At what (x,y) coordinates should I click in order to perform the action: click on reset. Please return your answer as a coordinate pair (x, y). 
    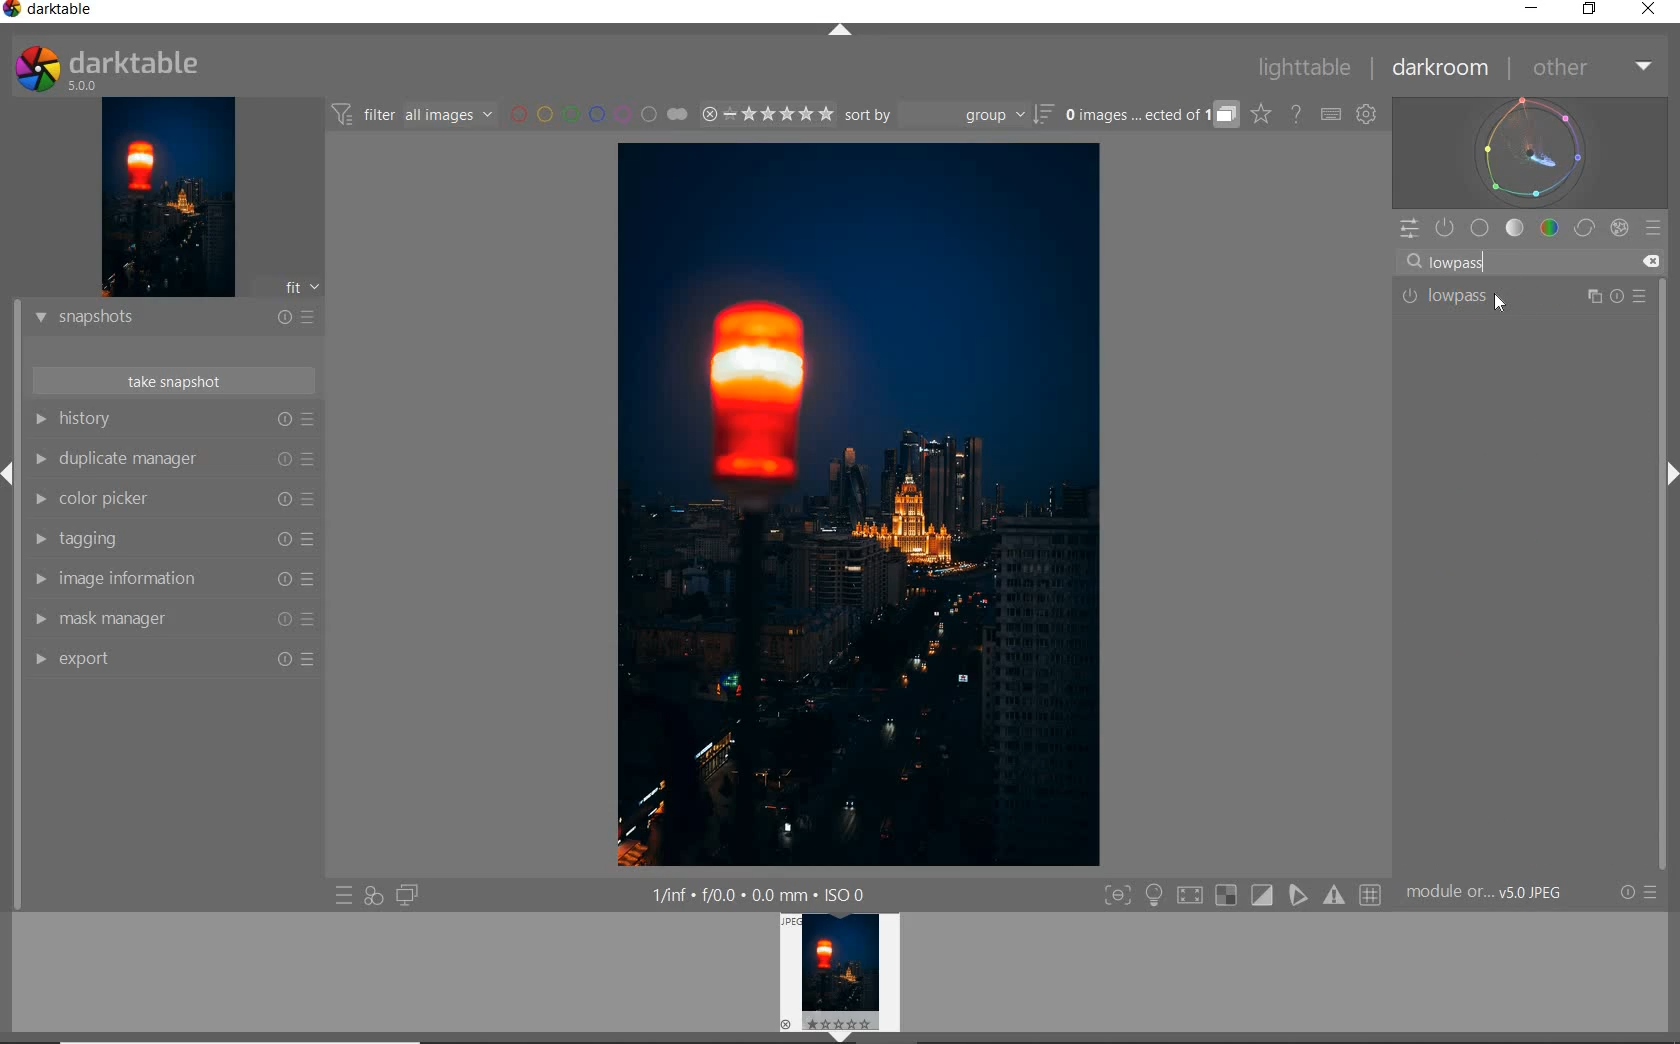
    Looking at the image, I should click on (1620, 299).